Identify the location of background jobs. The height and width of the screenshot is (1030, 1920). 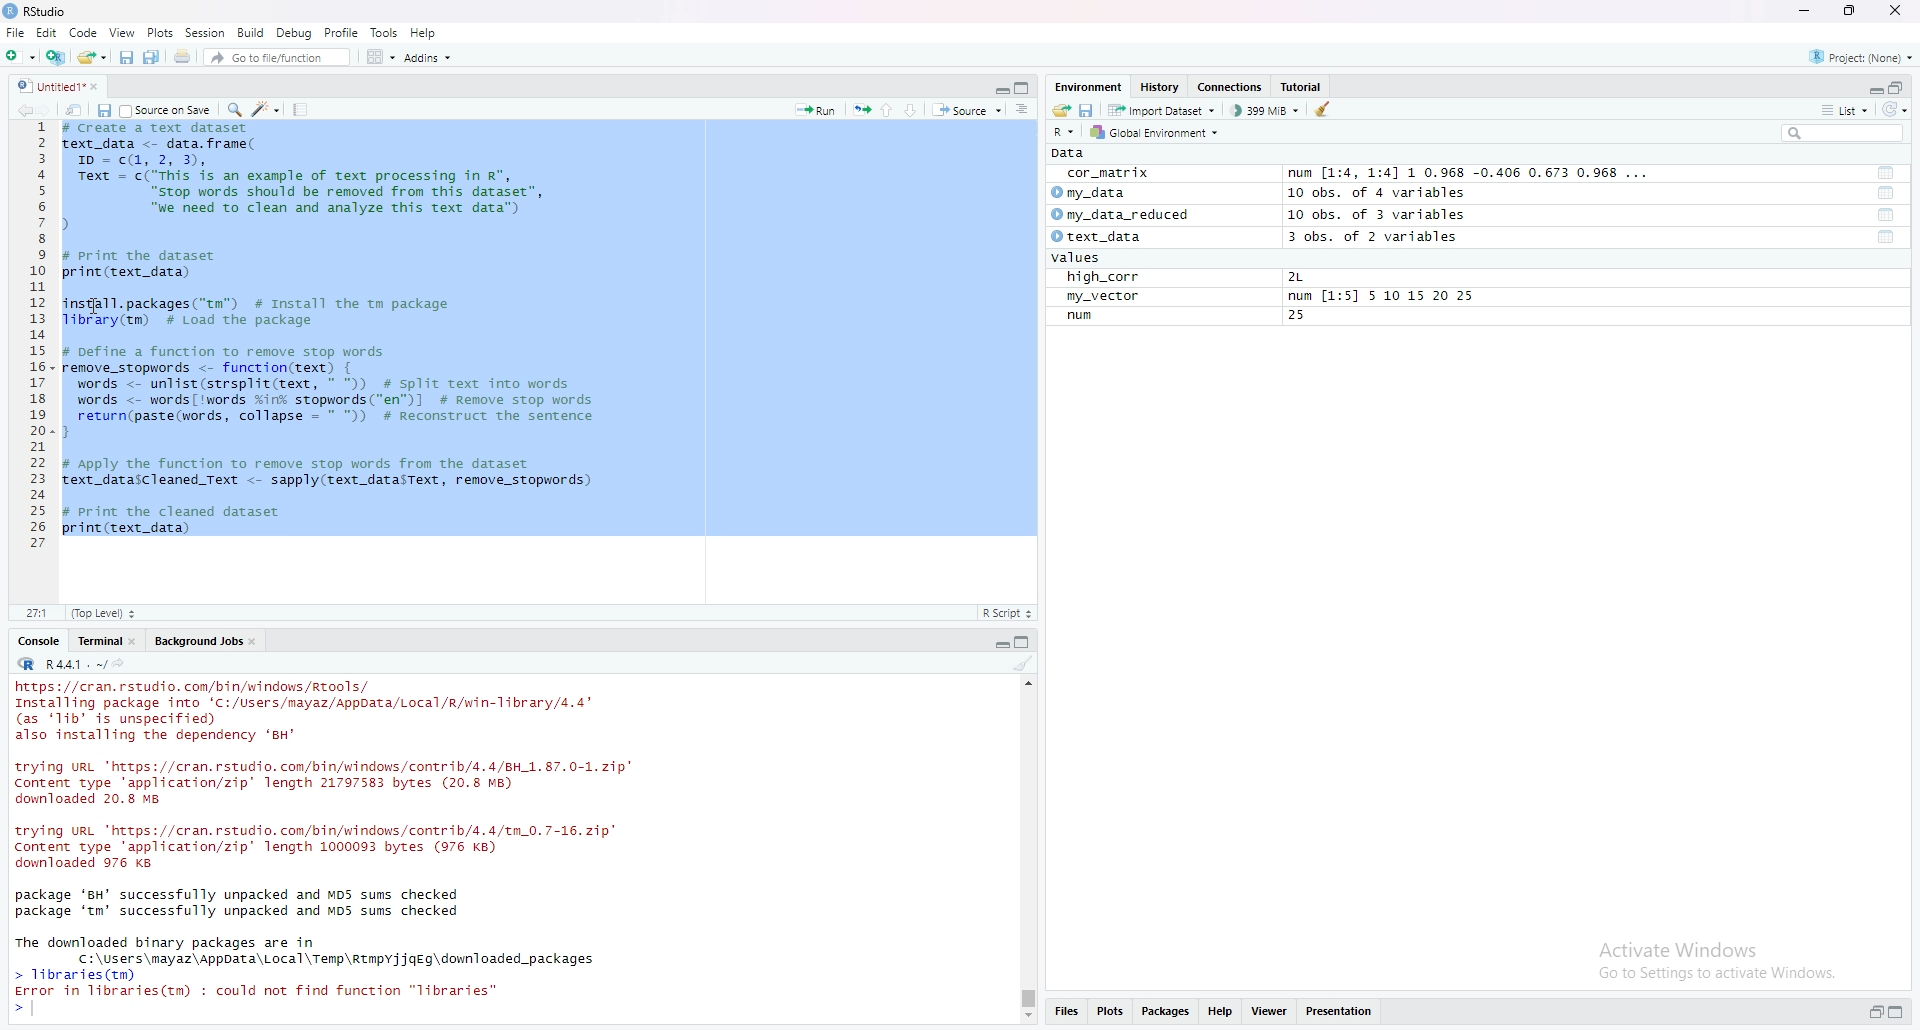
(206, 643).